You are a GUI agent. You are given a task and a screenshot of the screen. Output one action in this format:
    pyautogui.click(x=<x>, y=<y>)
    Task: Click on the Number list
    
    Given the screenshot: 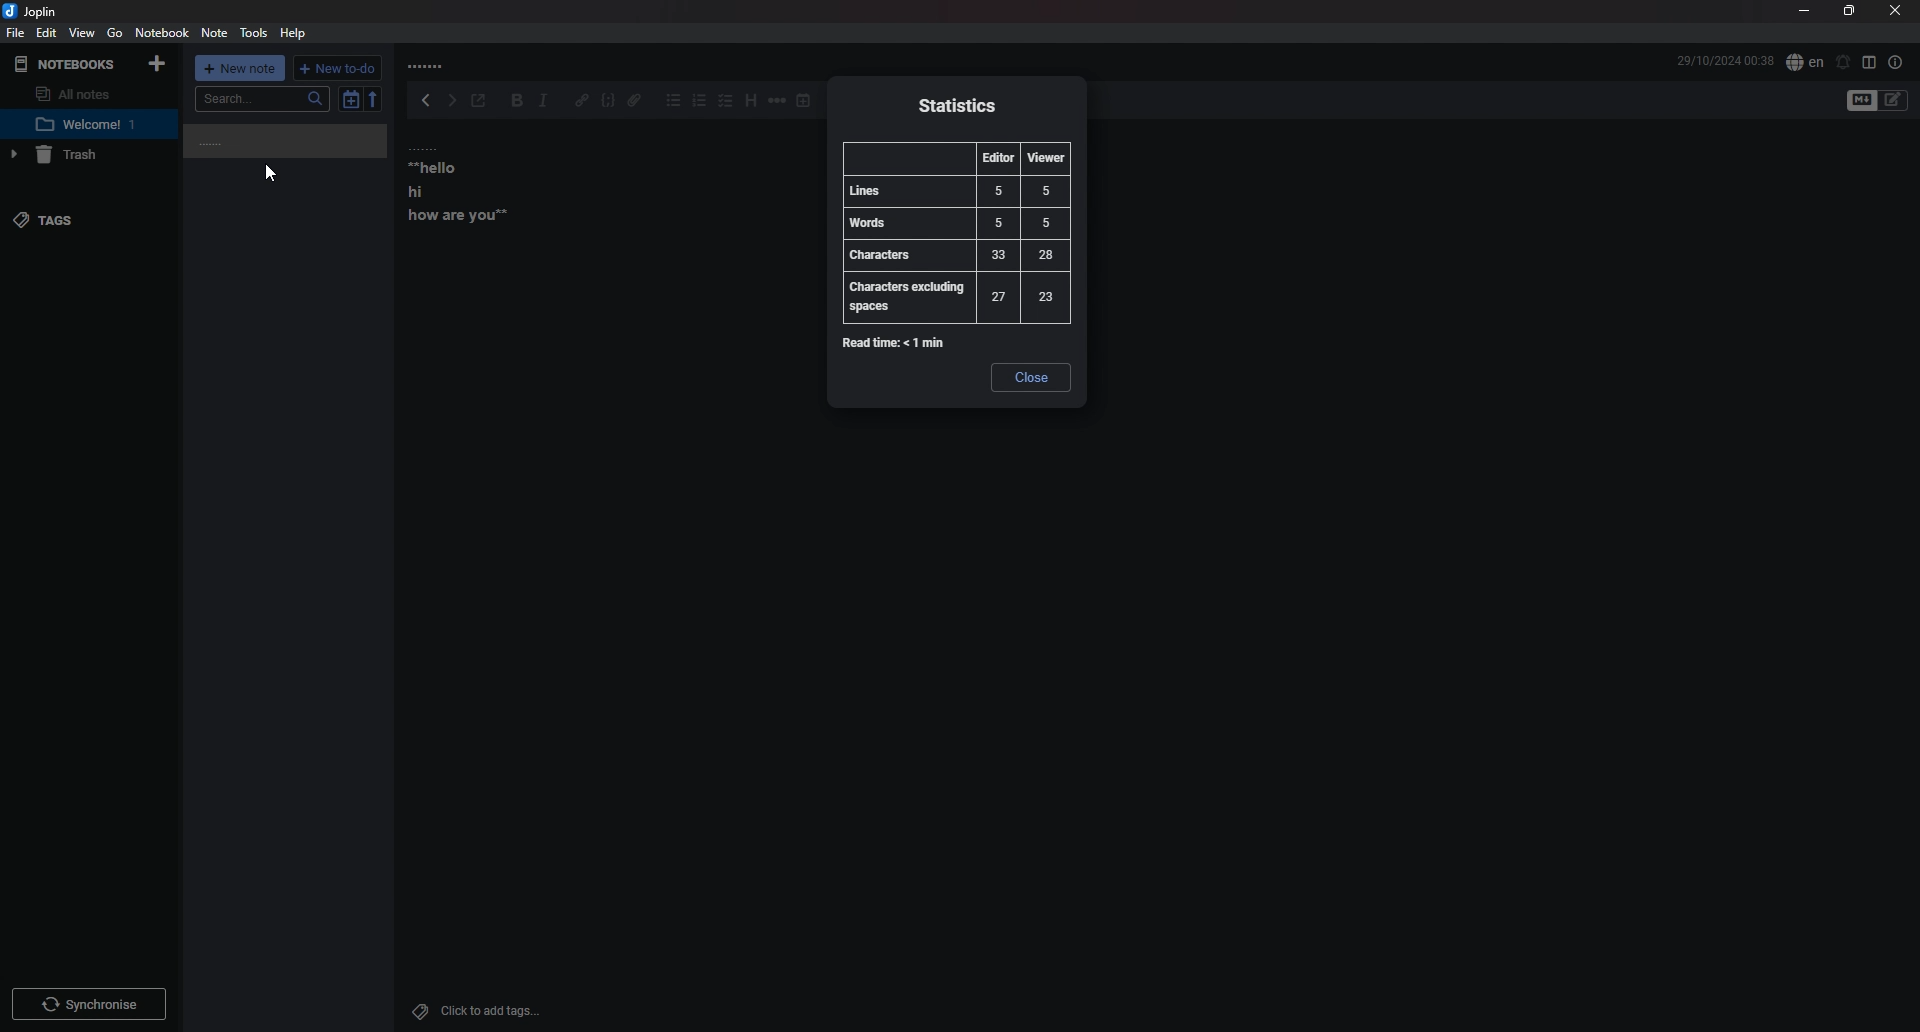 What is the action you would take?
    pyautogui.click(x=701, y=100)
    